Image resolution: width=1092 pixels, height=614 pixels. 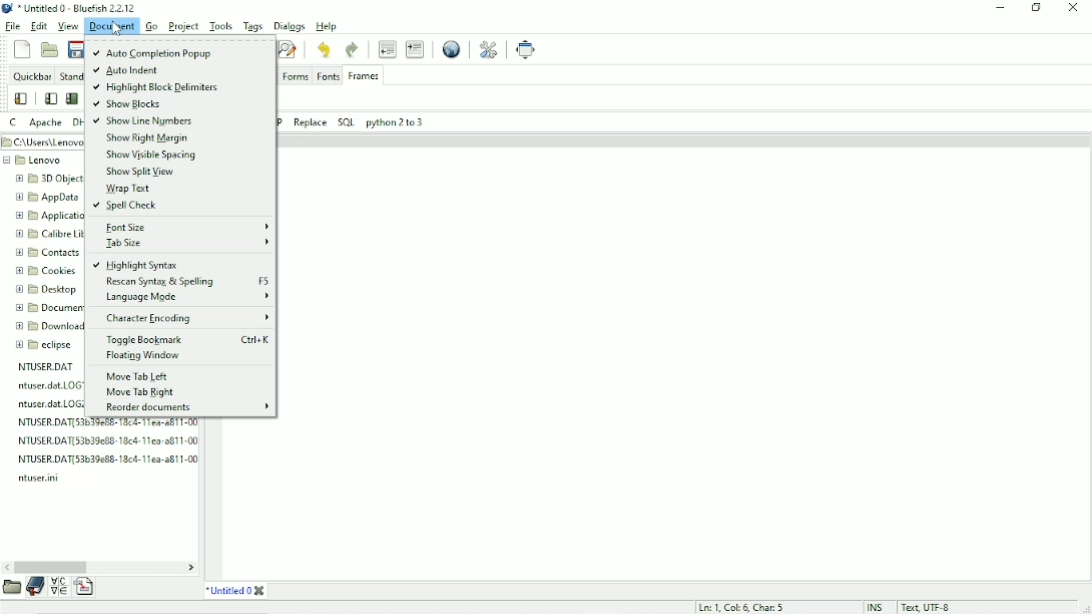 What do you see at coordinates (46, 122) in the screenshot?
I see `Apache` at bounding box center [46, 122].